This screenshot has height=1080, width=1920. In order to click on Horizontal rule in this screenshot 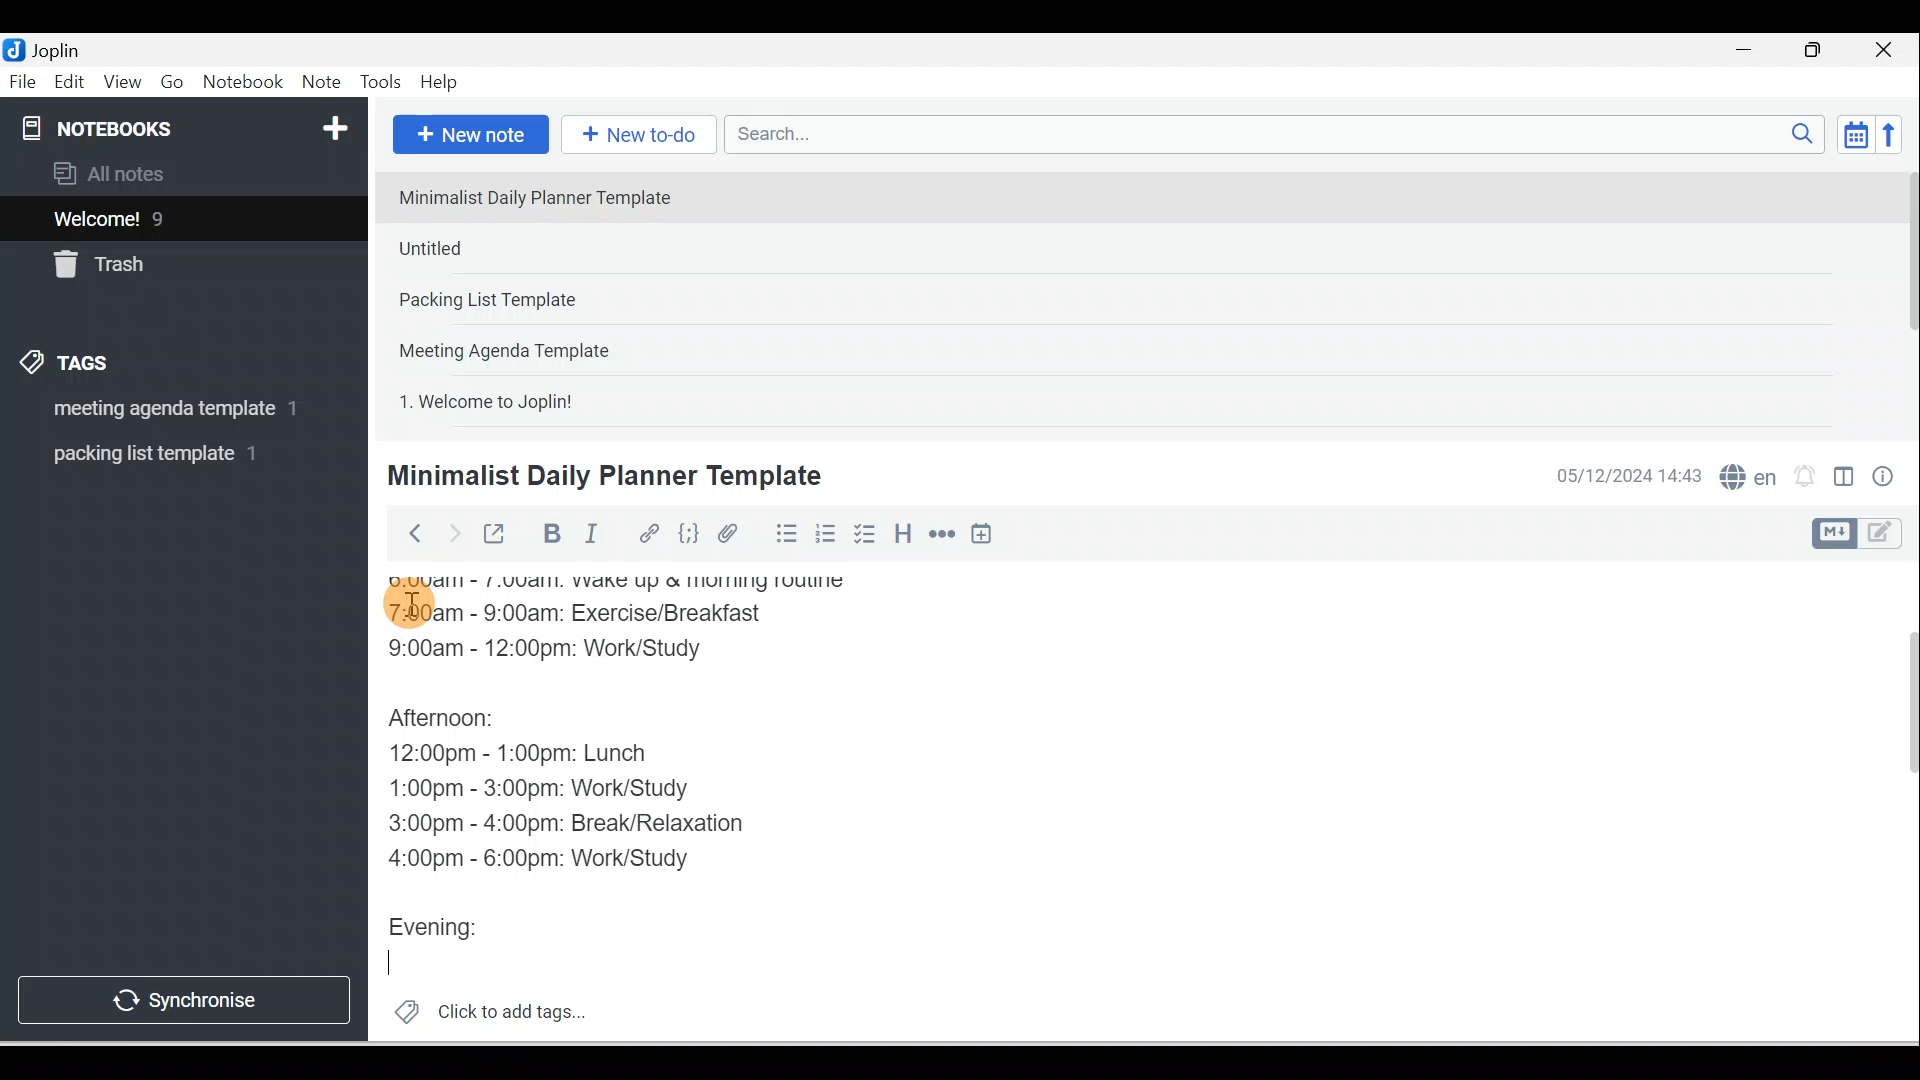, I will do `click(944, 534)`.